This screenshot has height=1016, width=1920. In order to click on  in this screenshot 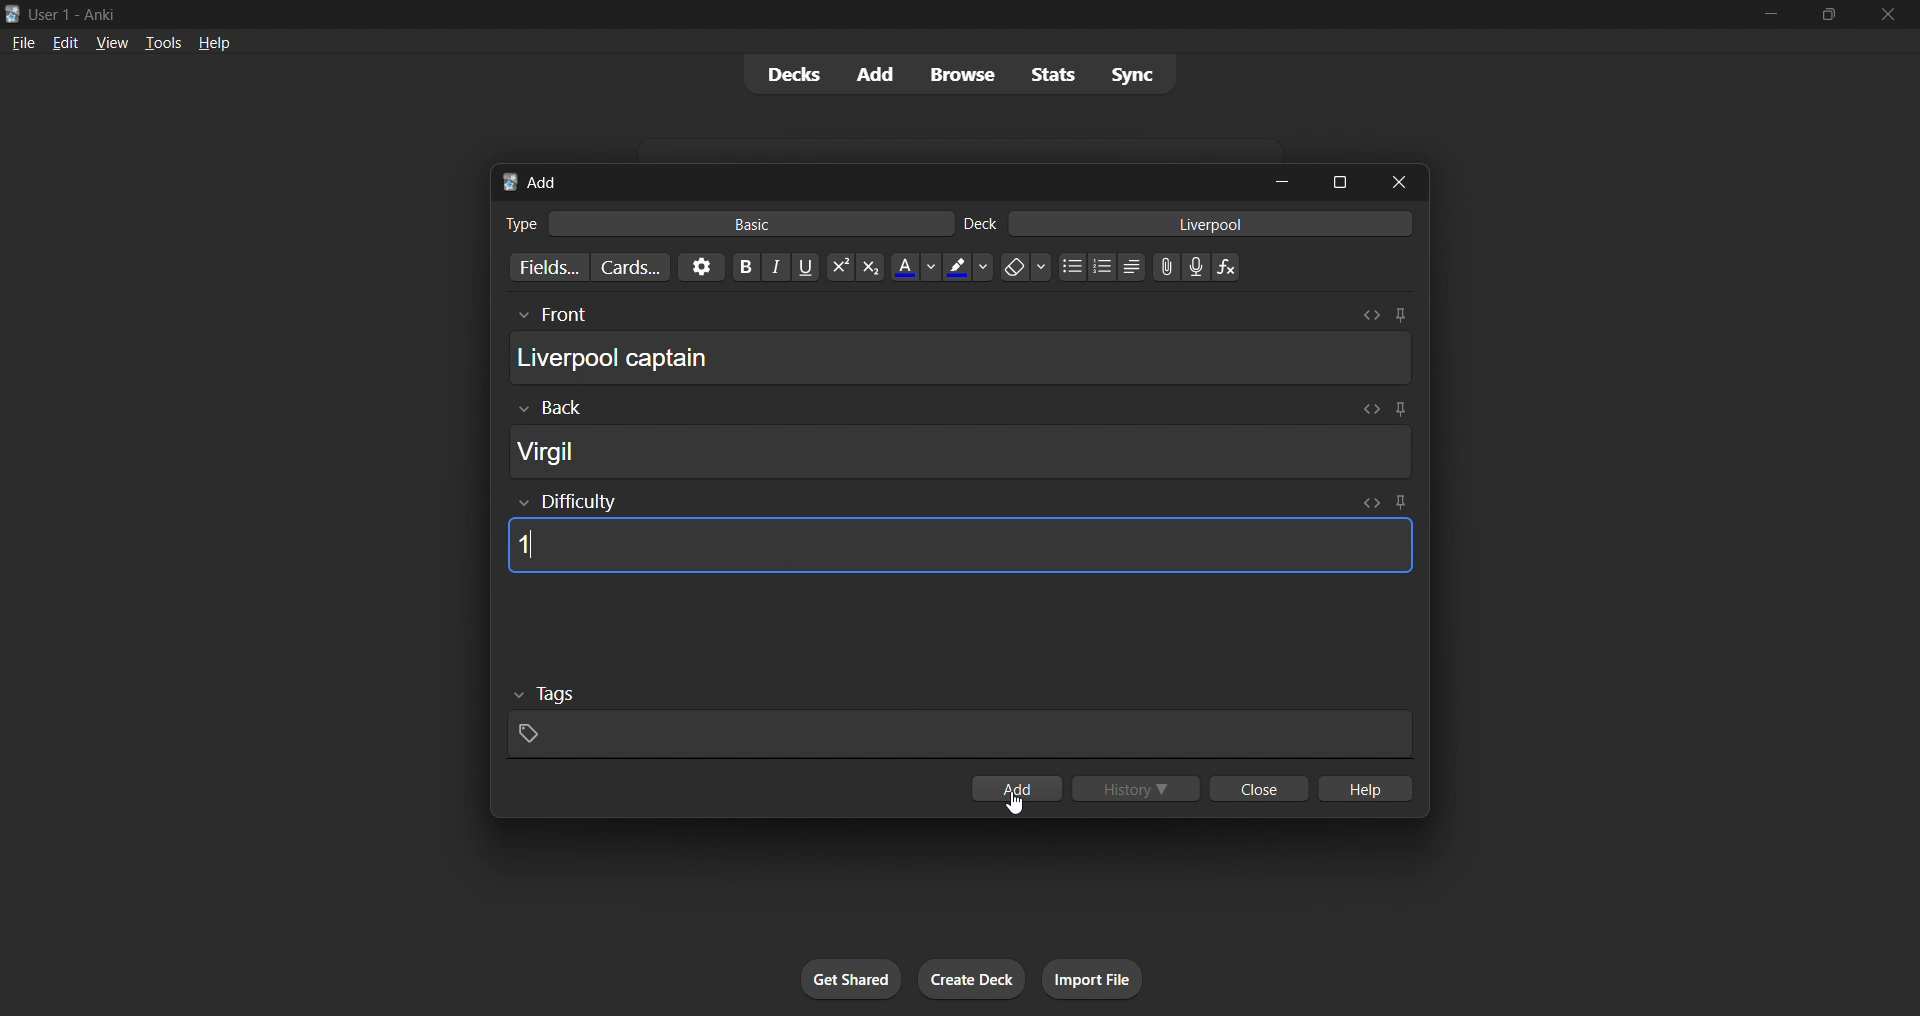, I will do `click(546, 695)`.